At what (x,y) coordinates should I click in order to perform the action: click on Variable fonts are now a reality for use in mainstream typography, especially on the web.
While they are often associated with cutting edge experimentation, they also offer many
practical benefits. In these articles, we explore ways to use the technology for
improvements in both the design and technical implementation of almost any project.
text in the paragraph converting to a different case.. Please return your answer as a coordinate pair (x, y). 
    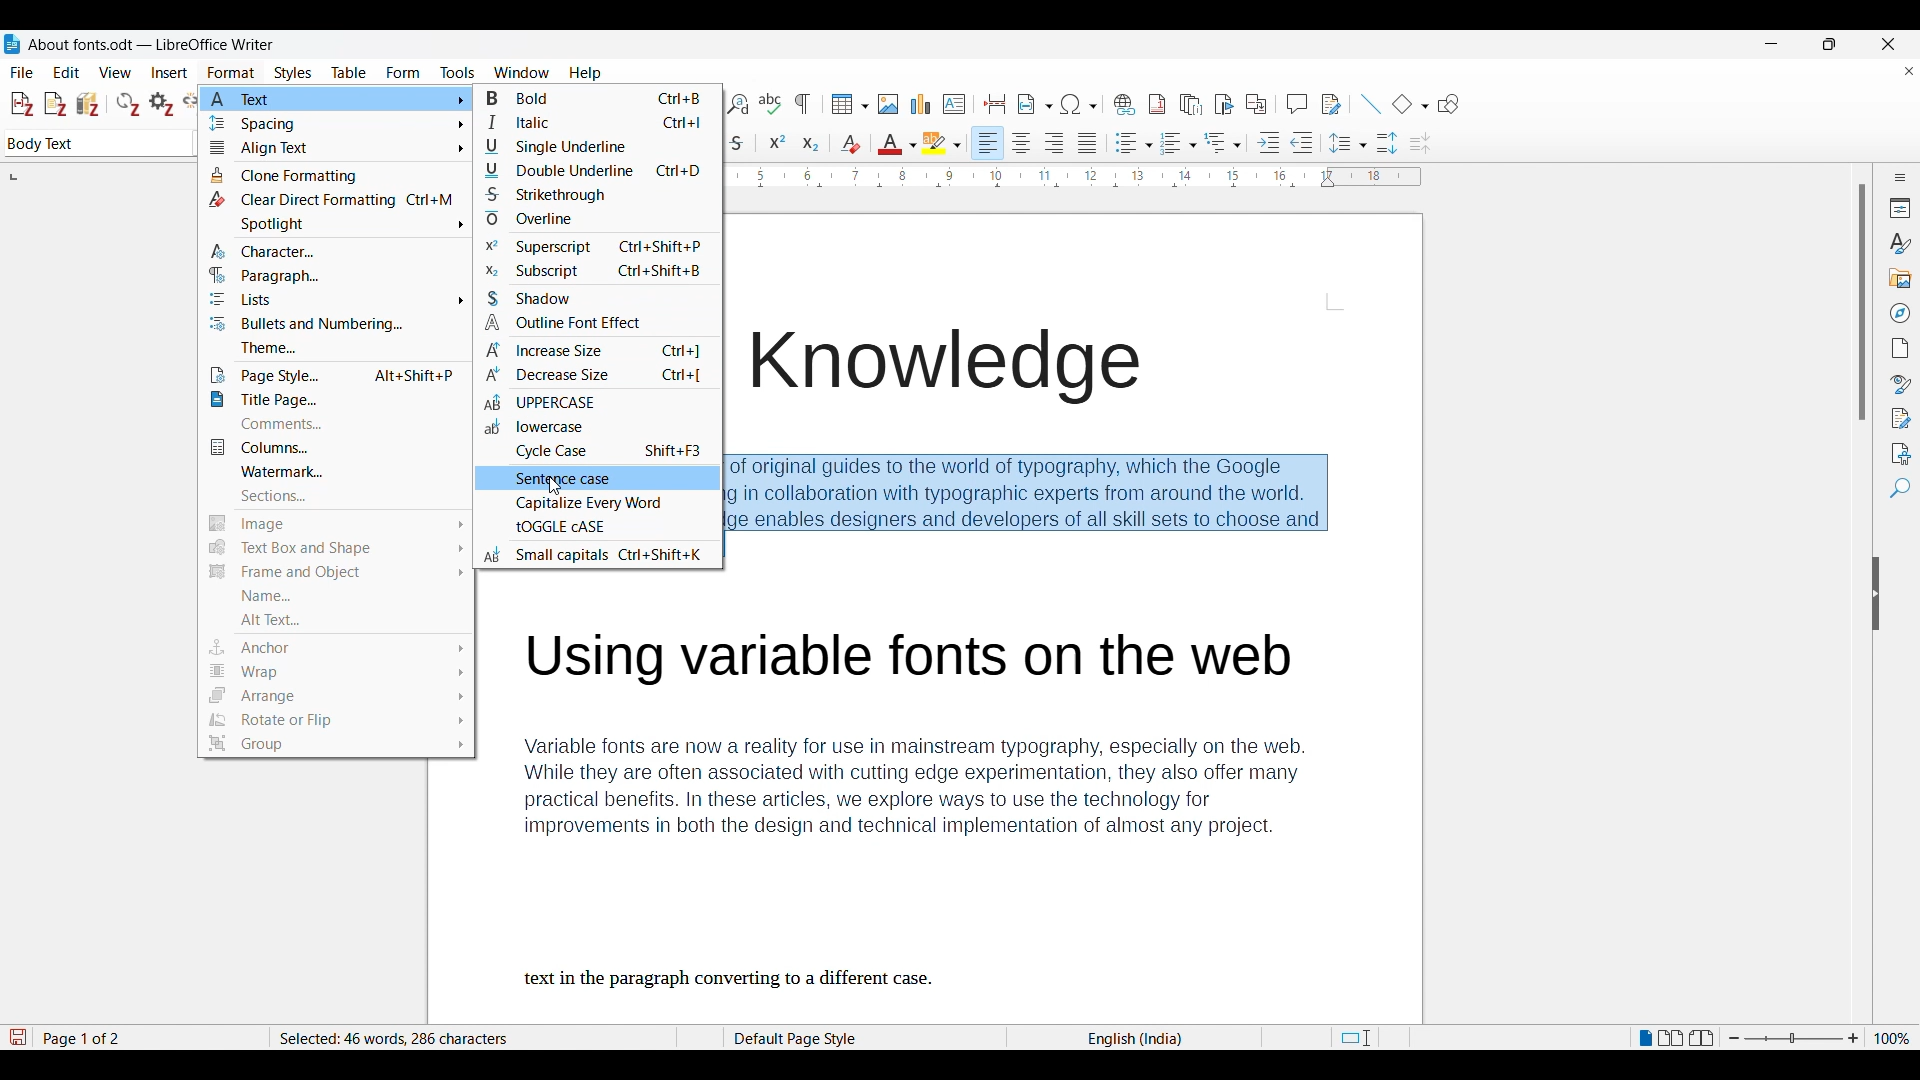
    Looking at the image, I should click on (939, 810).